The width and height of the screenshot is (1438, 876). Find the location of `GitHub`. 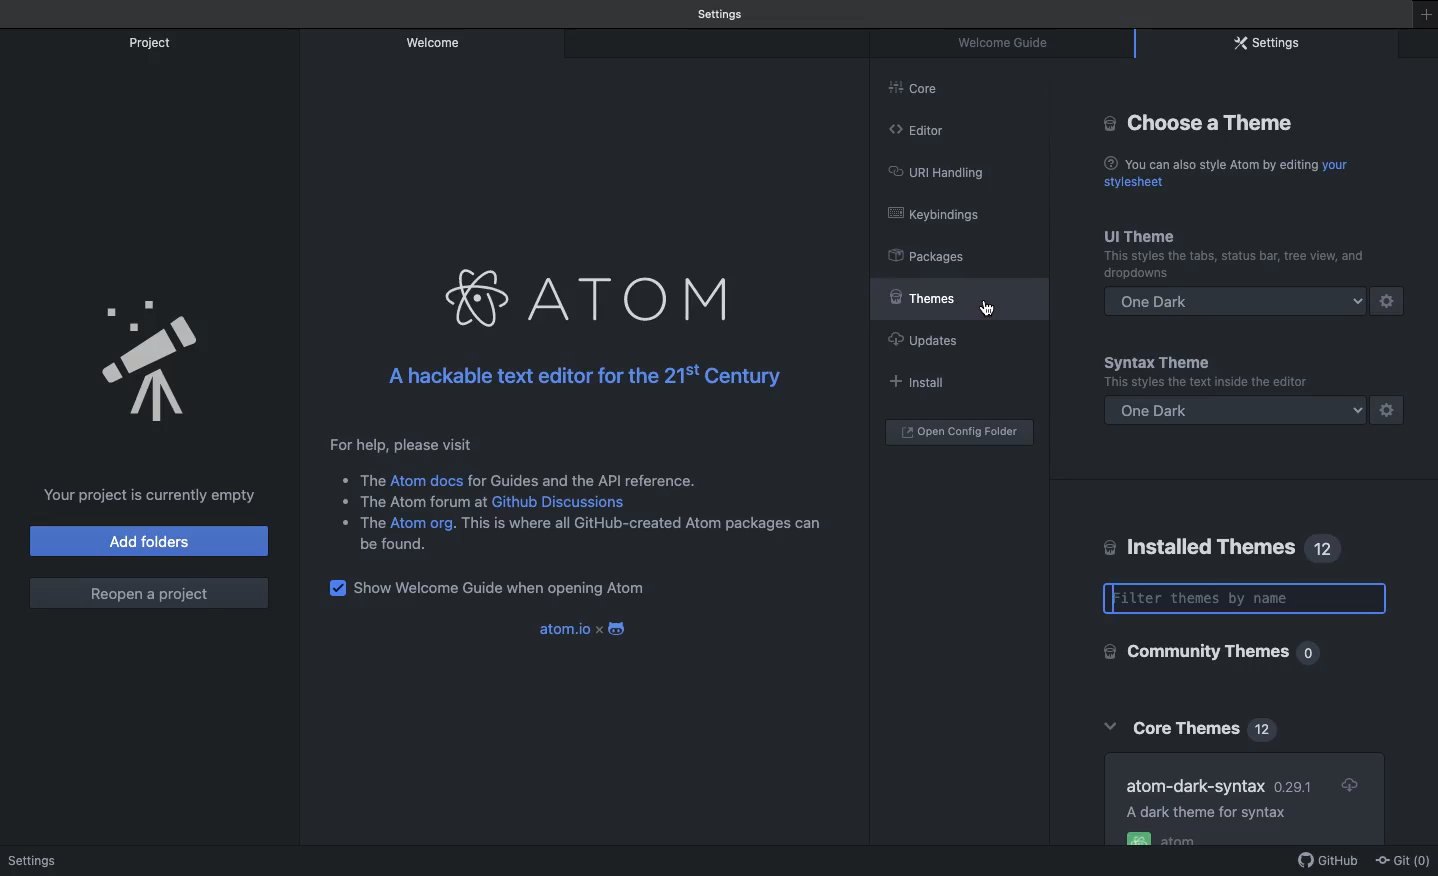

GitHub is located at coordinates (1330, 863).